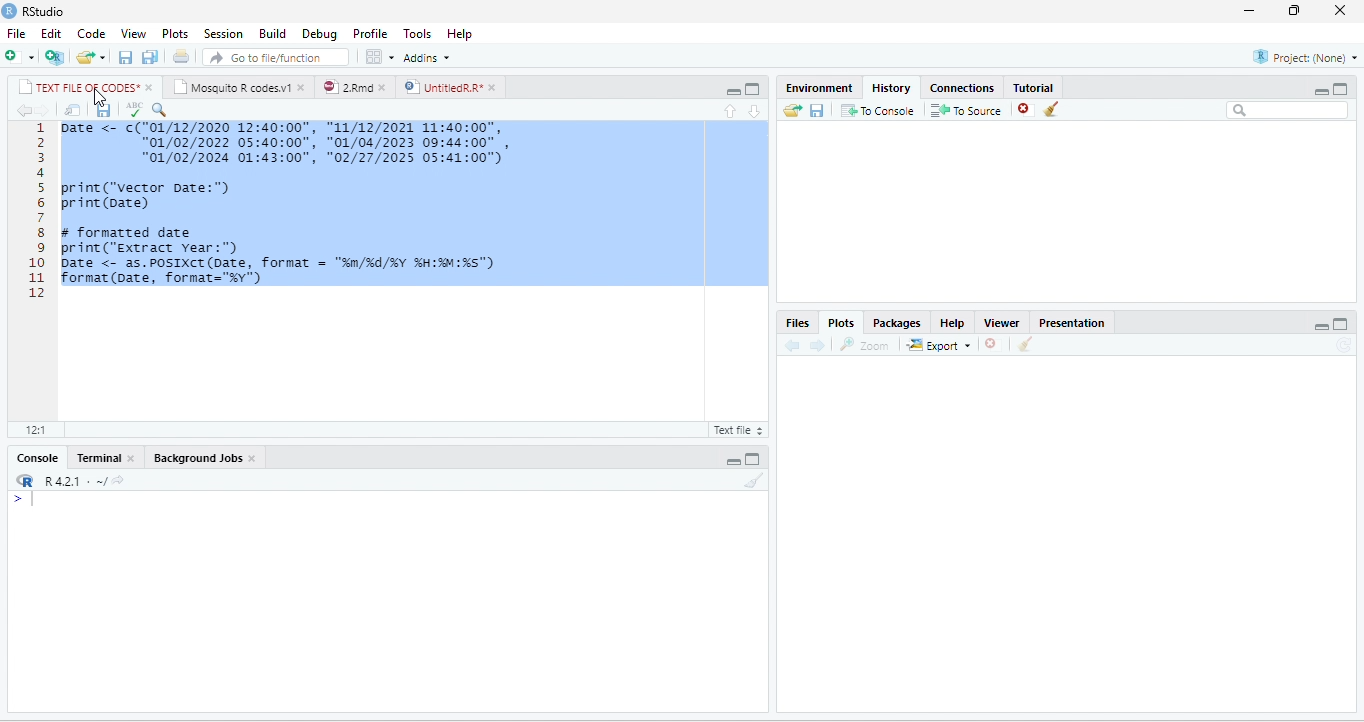  What do you see at coordinates (753, 89) in the screenshot?
I see `maximize` at bounding box center [753, 89].